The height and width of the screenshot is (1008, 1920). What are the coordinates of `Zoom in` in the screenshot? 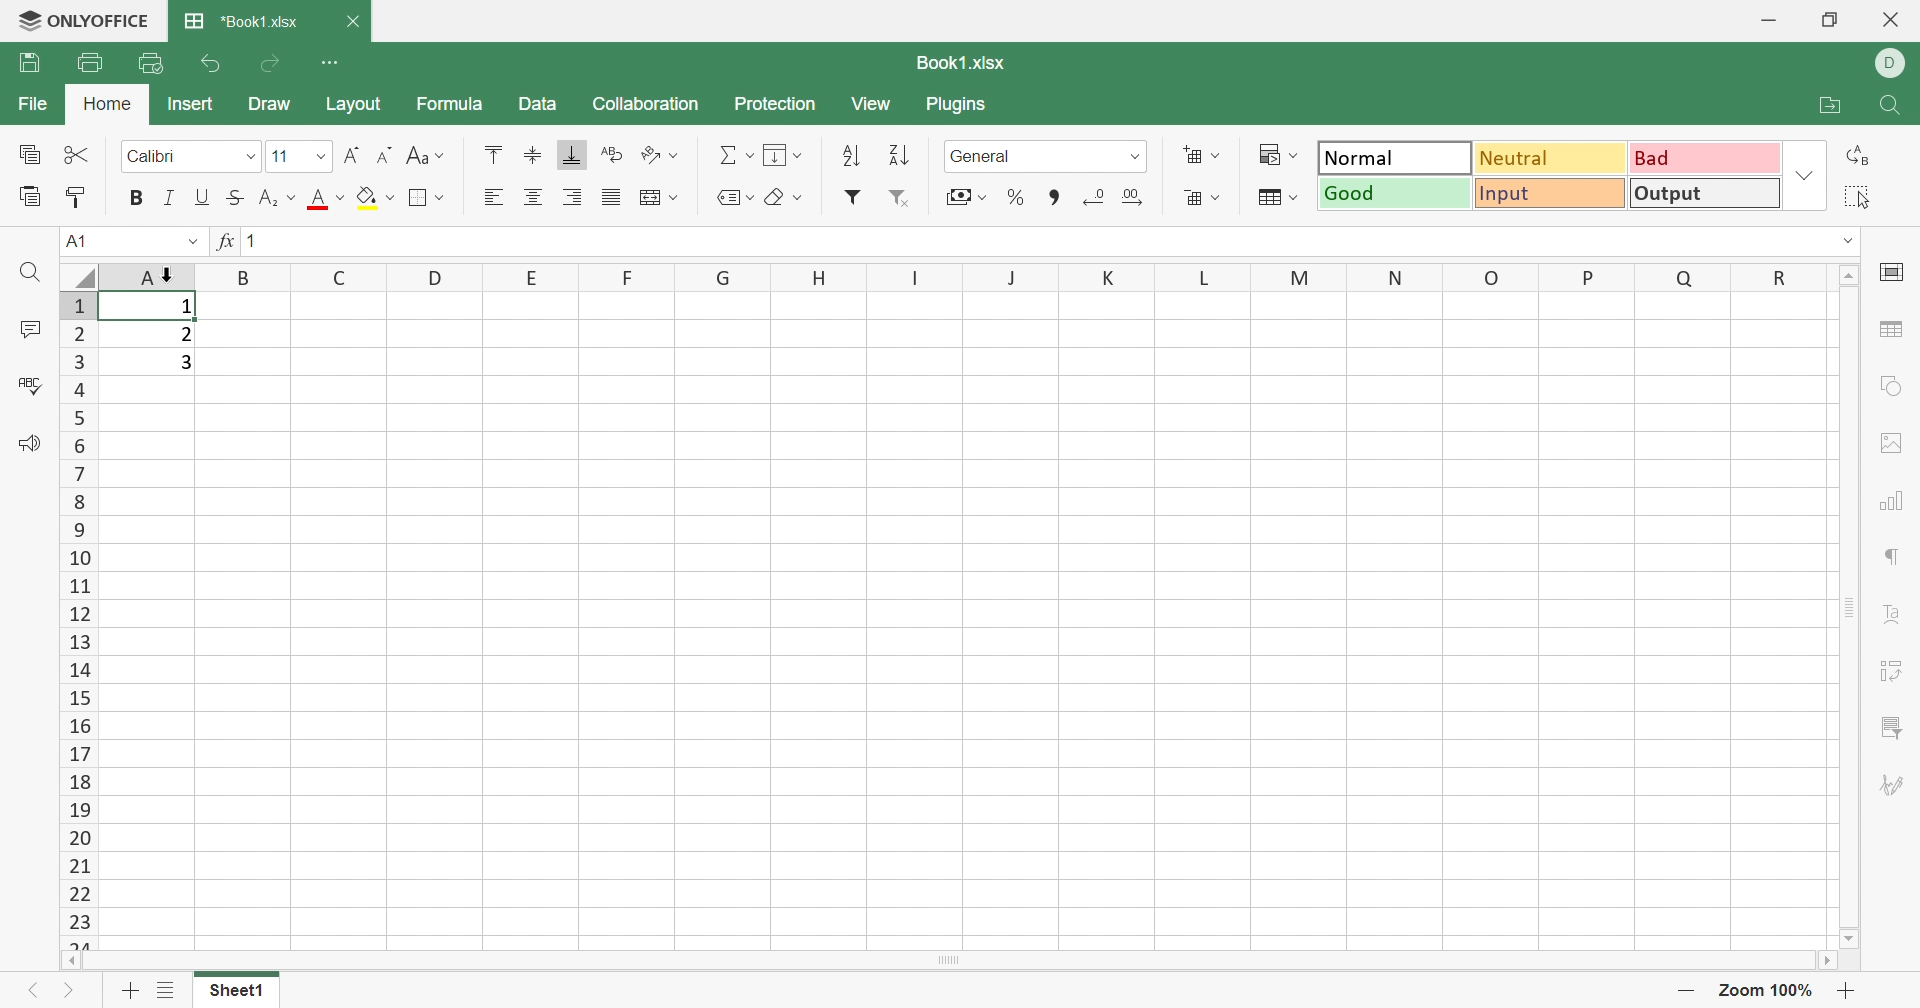 It's located at (1685, 993).